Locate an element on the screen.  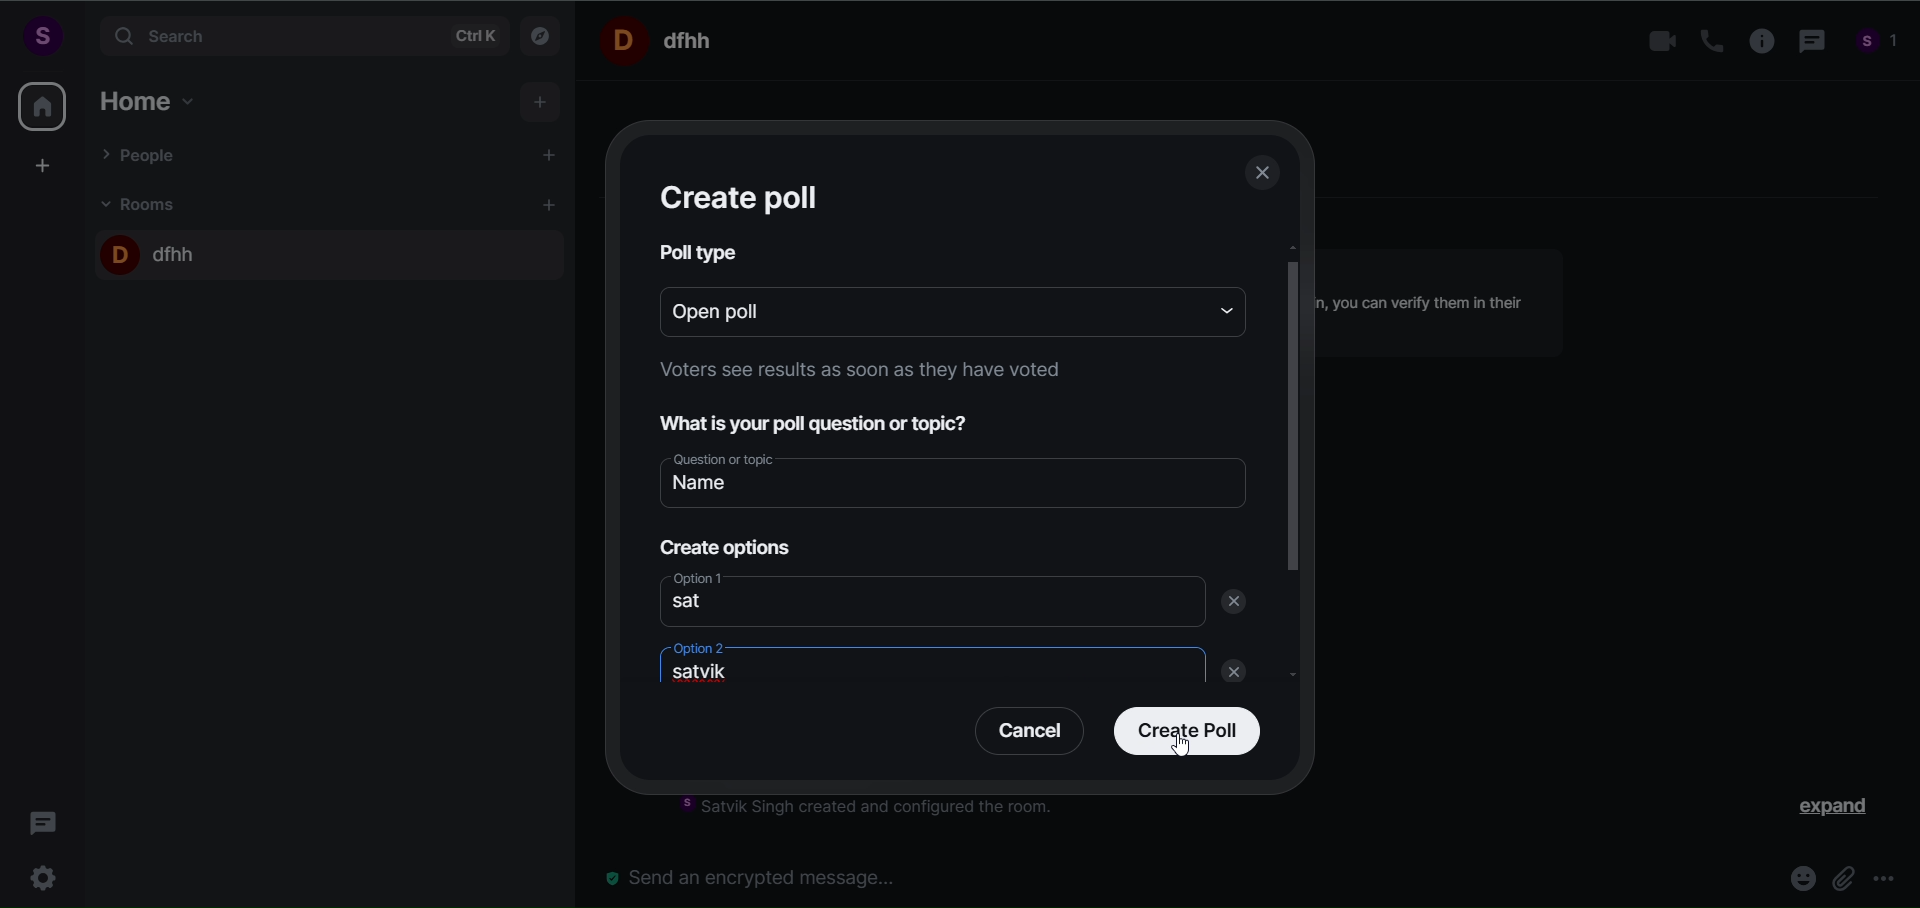
explore room is located at coordinates (542, 34).